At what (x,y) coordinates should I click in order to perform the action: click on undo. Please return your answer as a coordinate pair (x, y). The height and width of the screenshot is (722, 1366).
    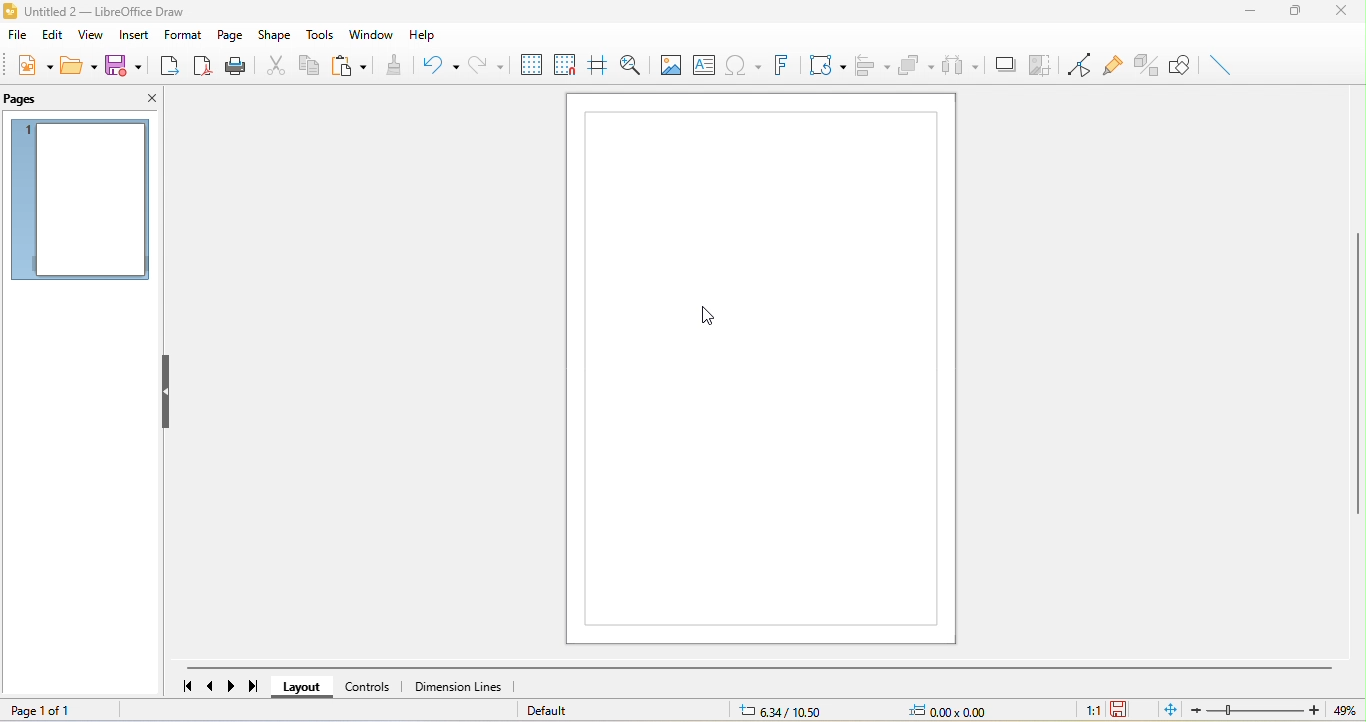
    Looking at the image, I should click on (437, 63).